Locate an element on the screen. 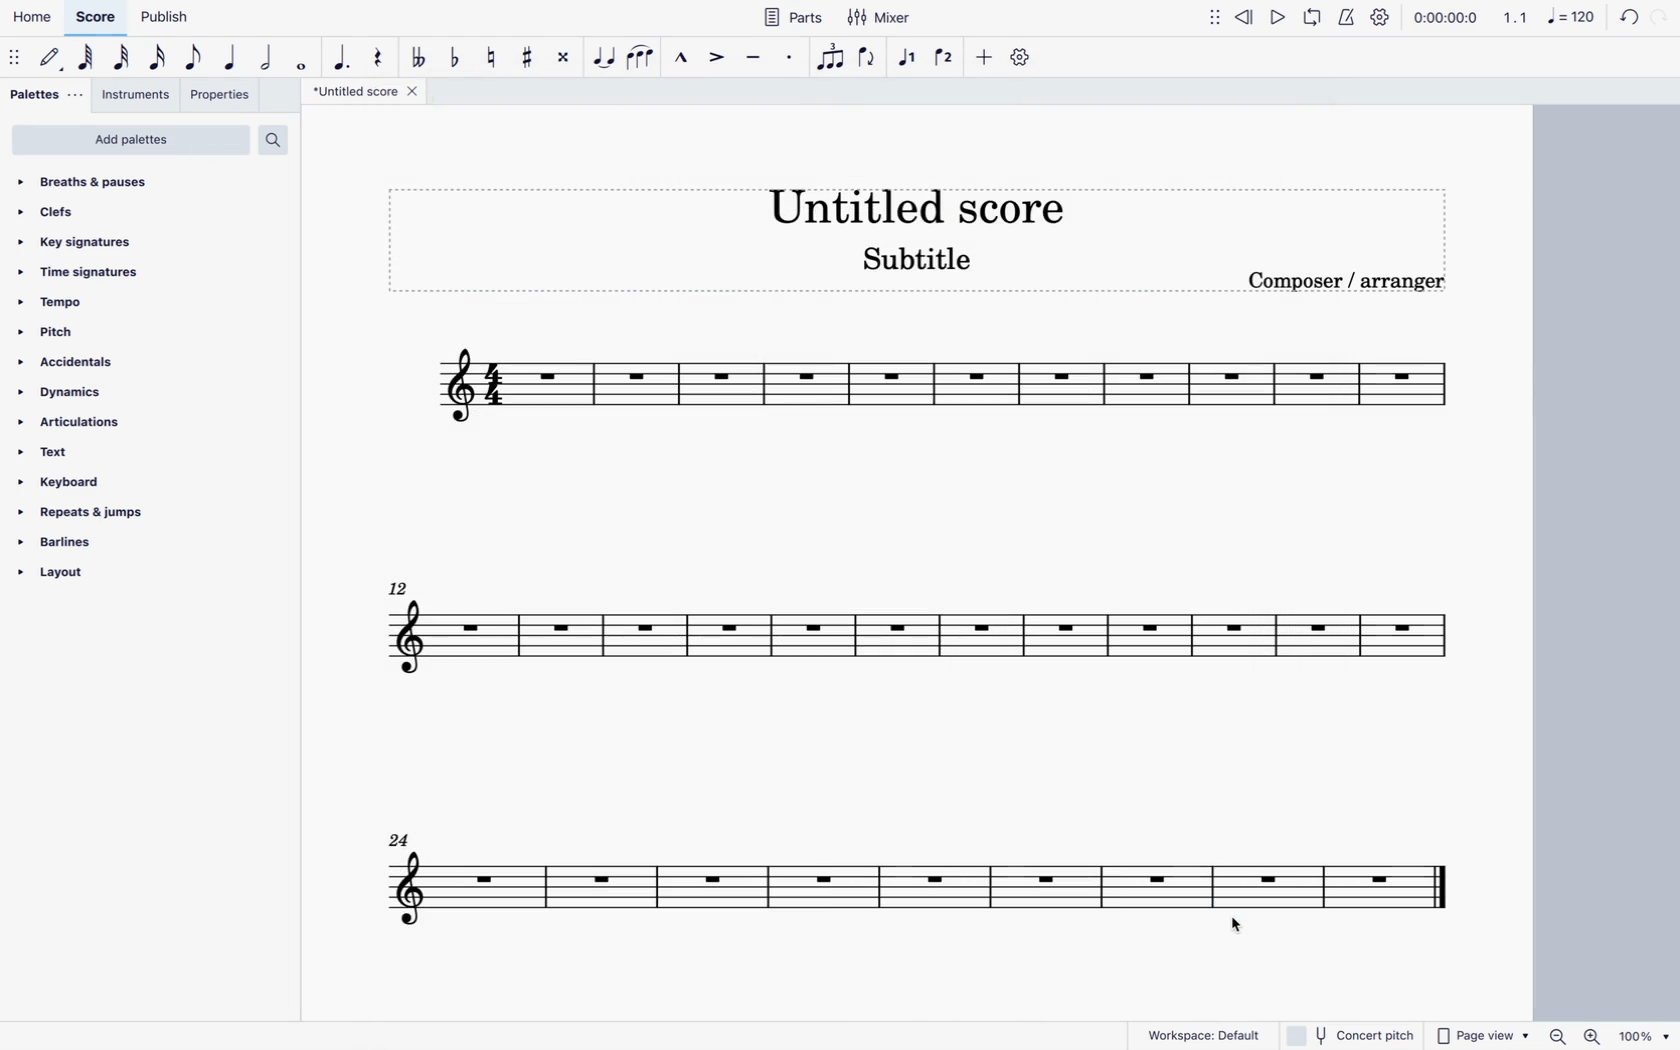  more is located at coordinates (985, 62).